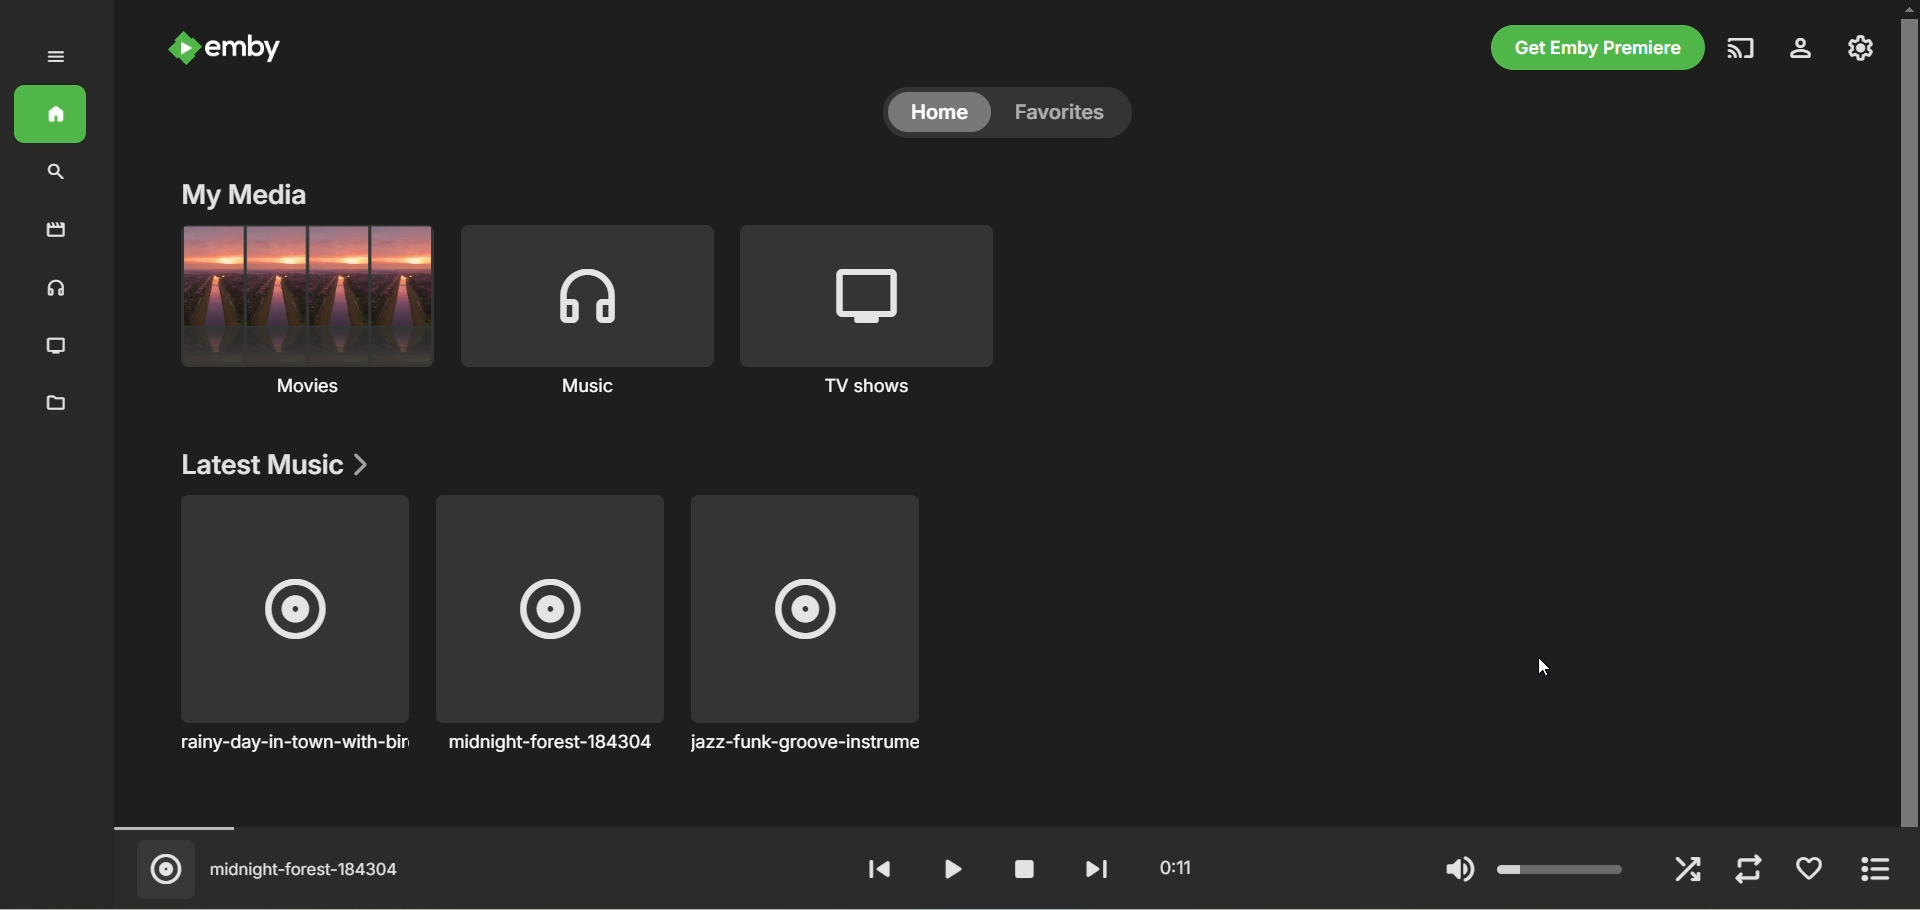  I want to click on volume, so click(1532, 870).